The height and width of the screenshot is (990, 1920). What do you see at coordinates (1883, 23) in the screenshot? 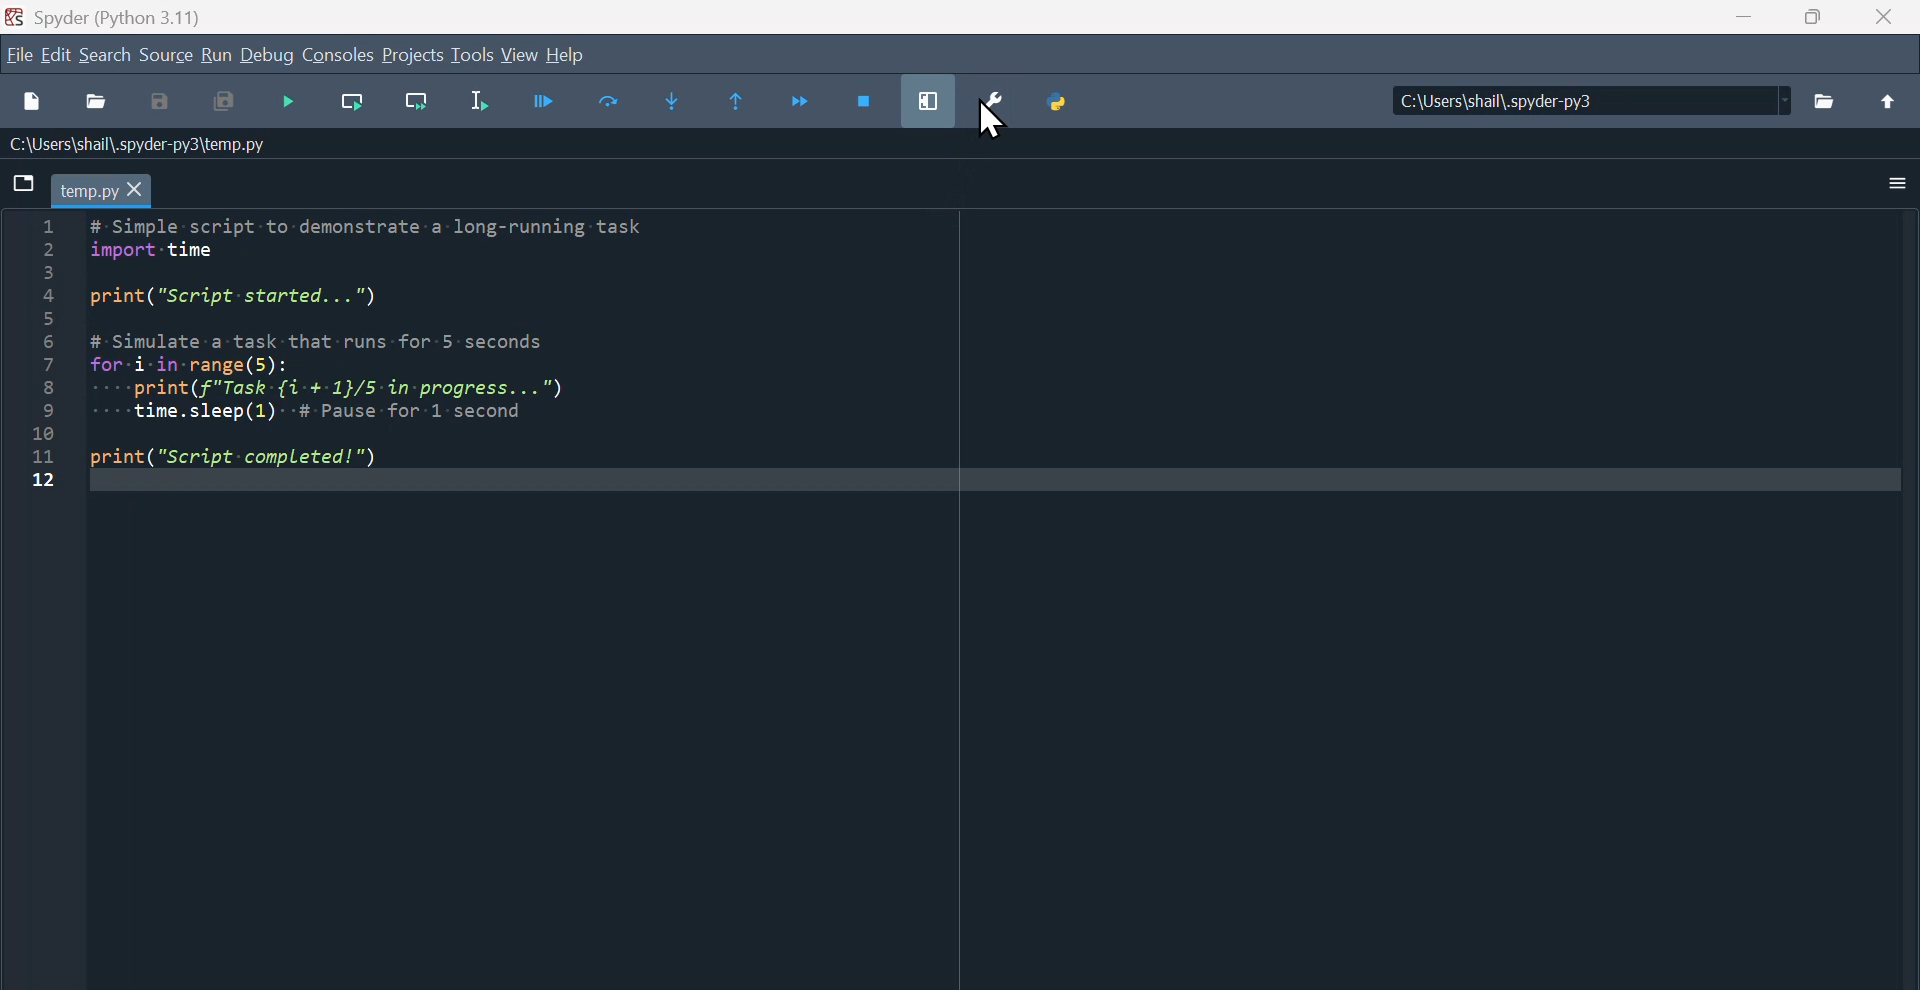
I see `close` at bounding box center [1883, 23].